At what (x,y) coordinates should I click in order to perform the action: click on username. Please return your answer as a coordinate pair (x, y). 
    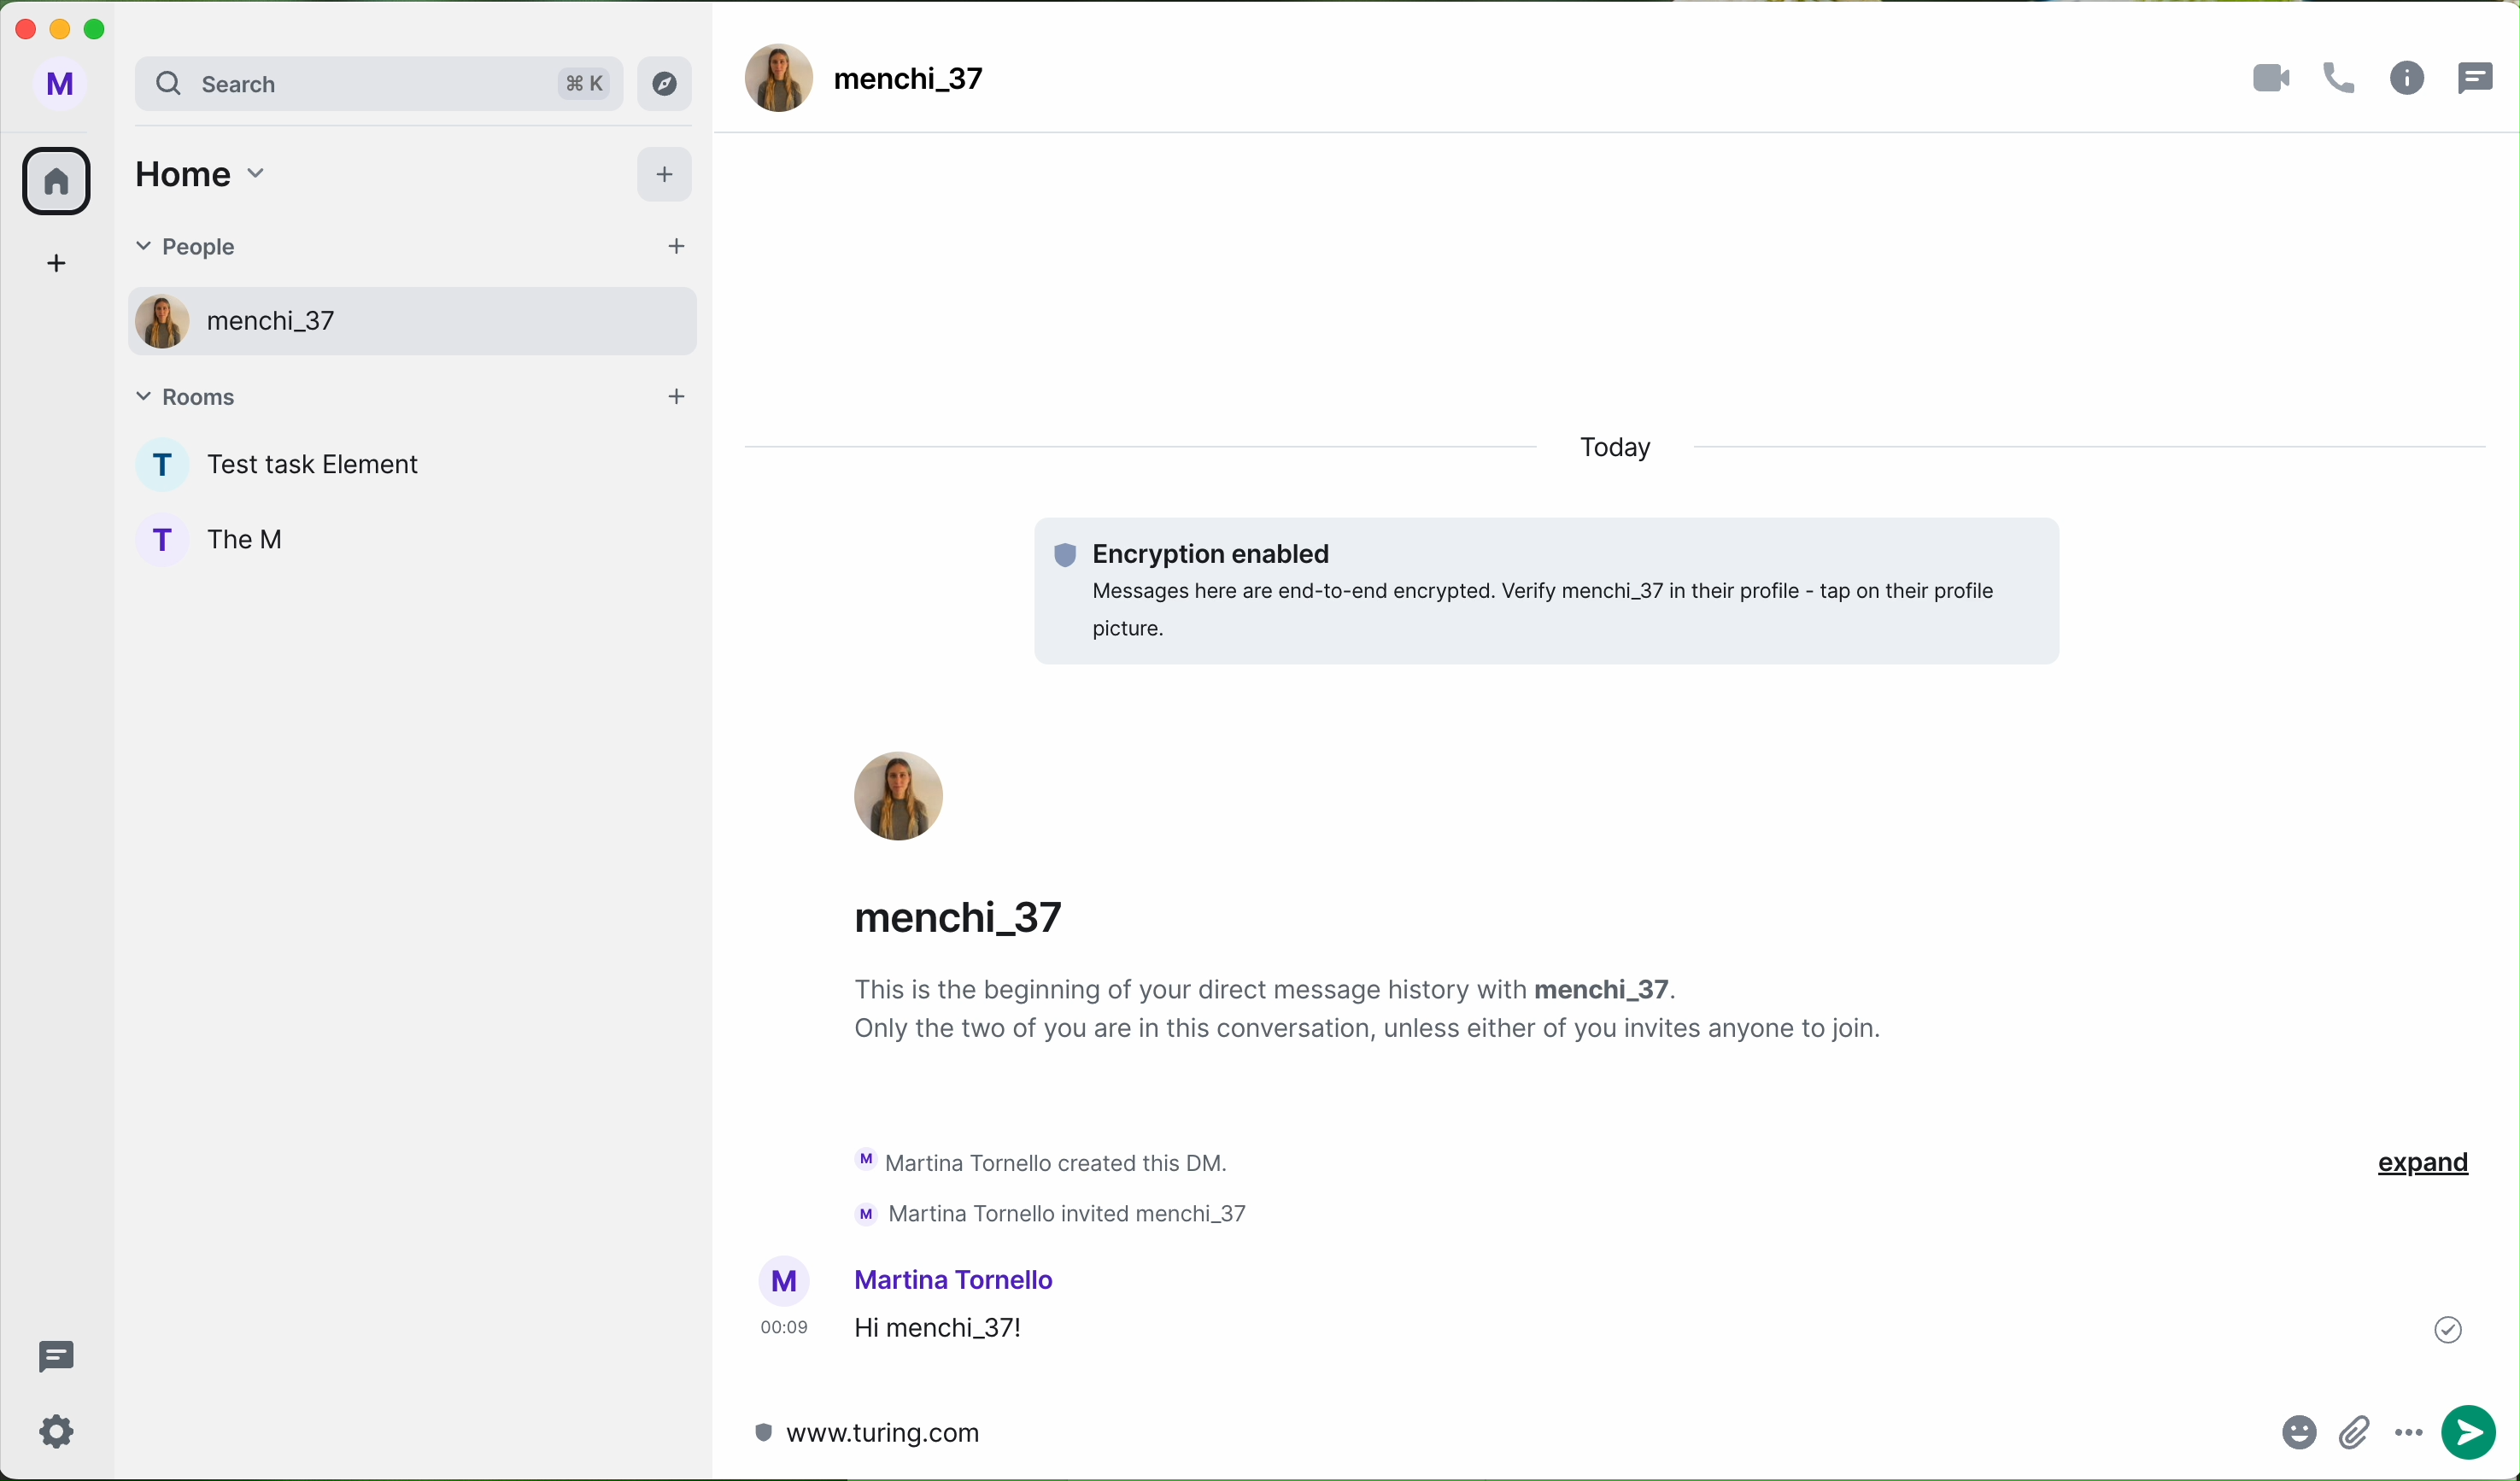
    Looking at the image, I should click on (973, 912).